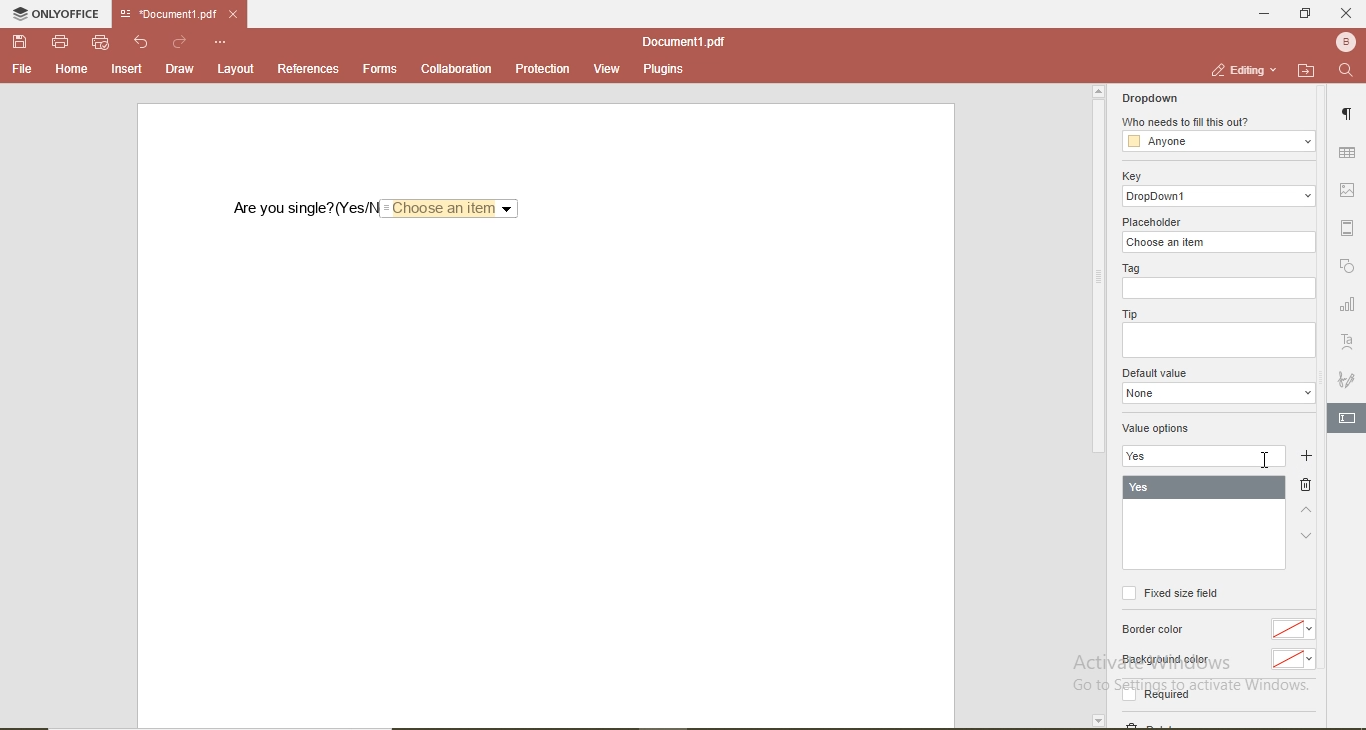  What do you see at coordinates (1166, 430) in the screenshot?
I see `value options` at bounding box center [1166, 430].